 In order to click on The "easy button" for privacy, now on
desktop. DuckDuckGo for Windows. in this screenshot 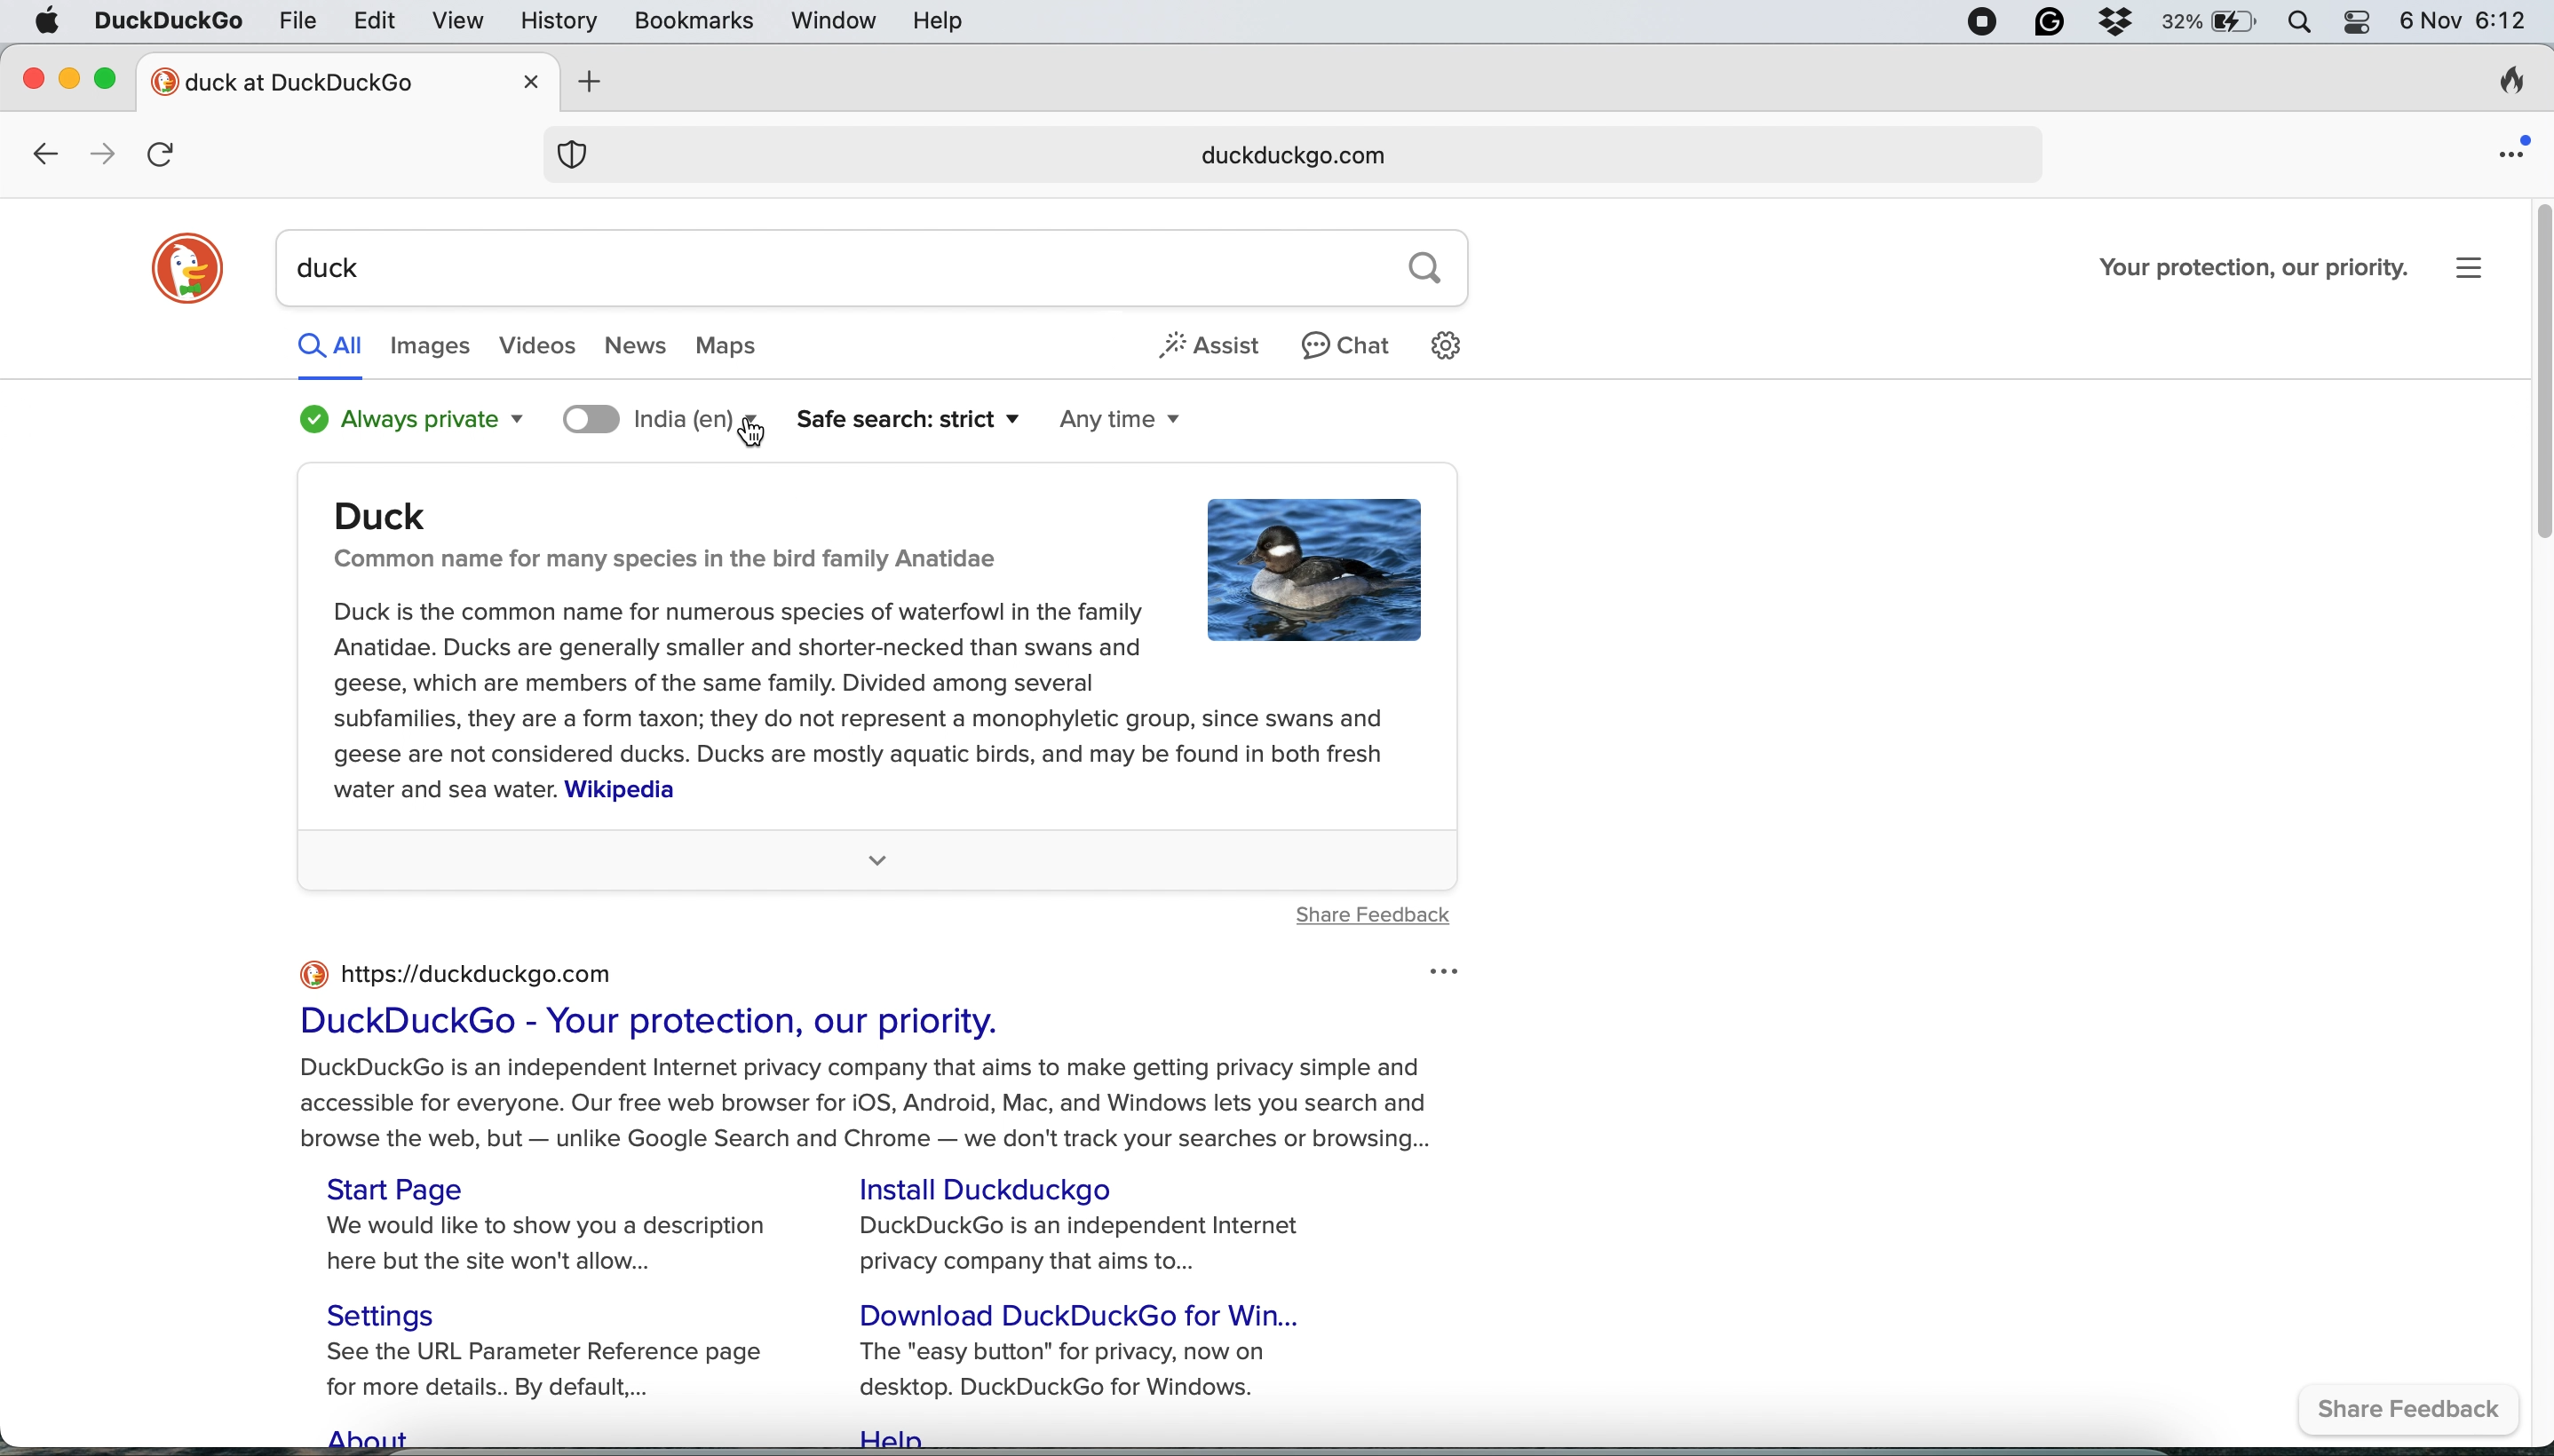, I will do `click(1073, 1369)`.